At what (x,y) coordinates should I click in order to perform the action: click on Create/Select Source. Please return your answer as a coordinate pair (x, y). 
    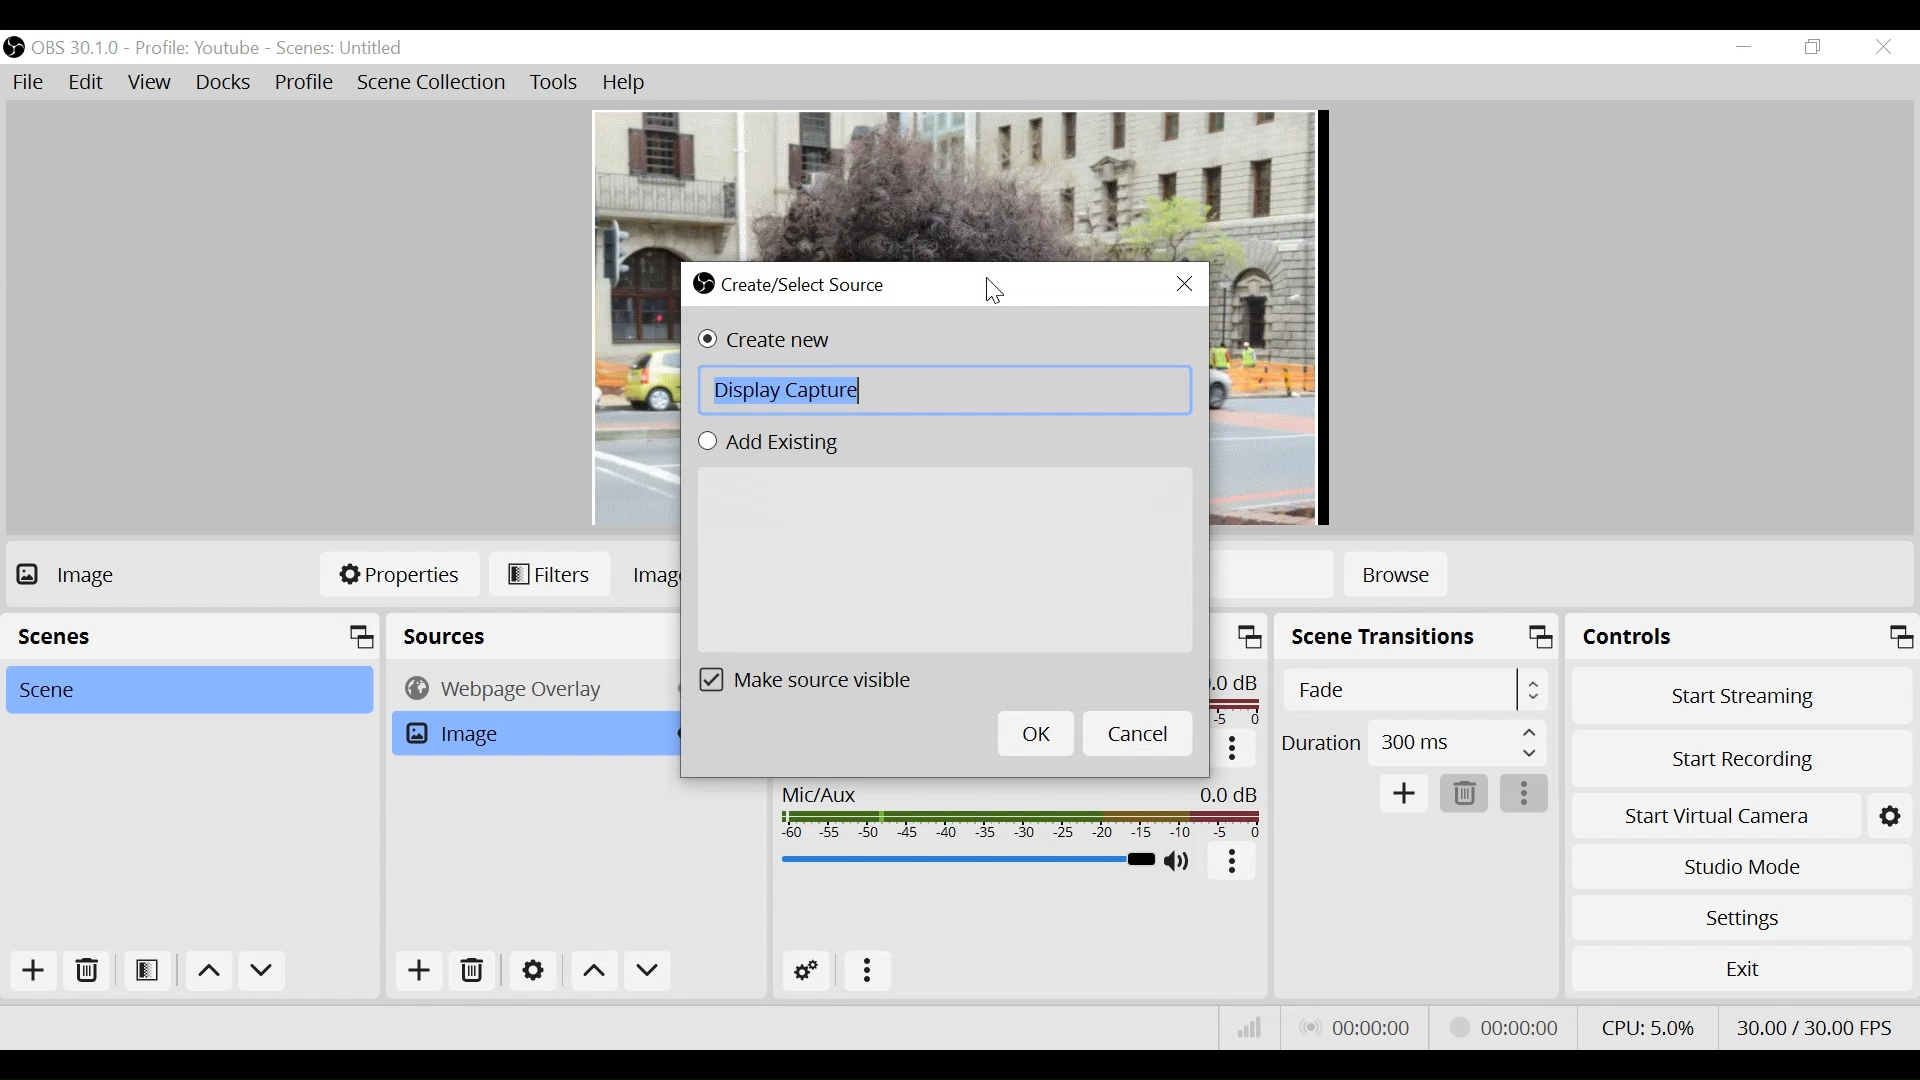
    Looking at the image, I should click on (793, 285).